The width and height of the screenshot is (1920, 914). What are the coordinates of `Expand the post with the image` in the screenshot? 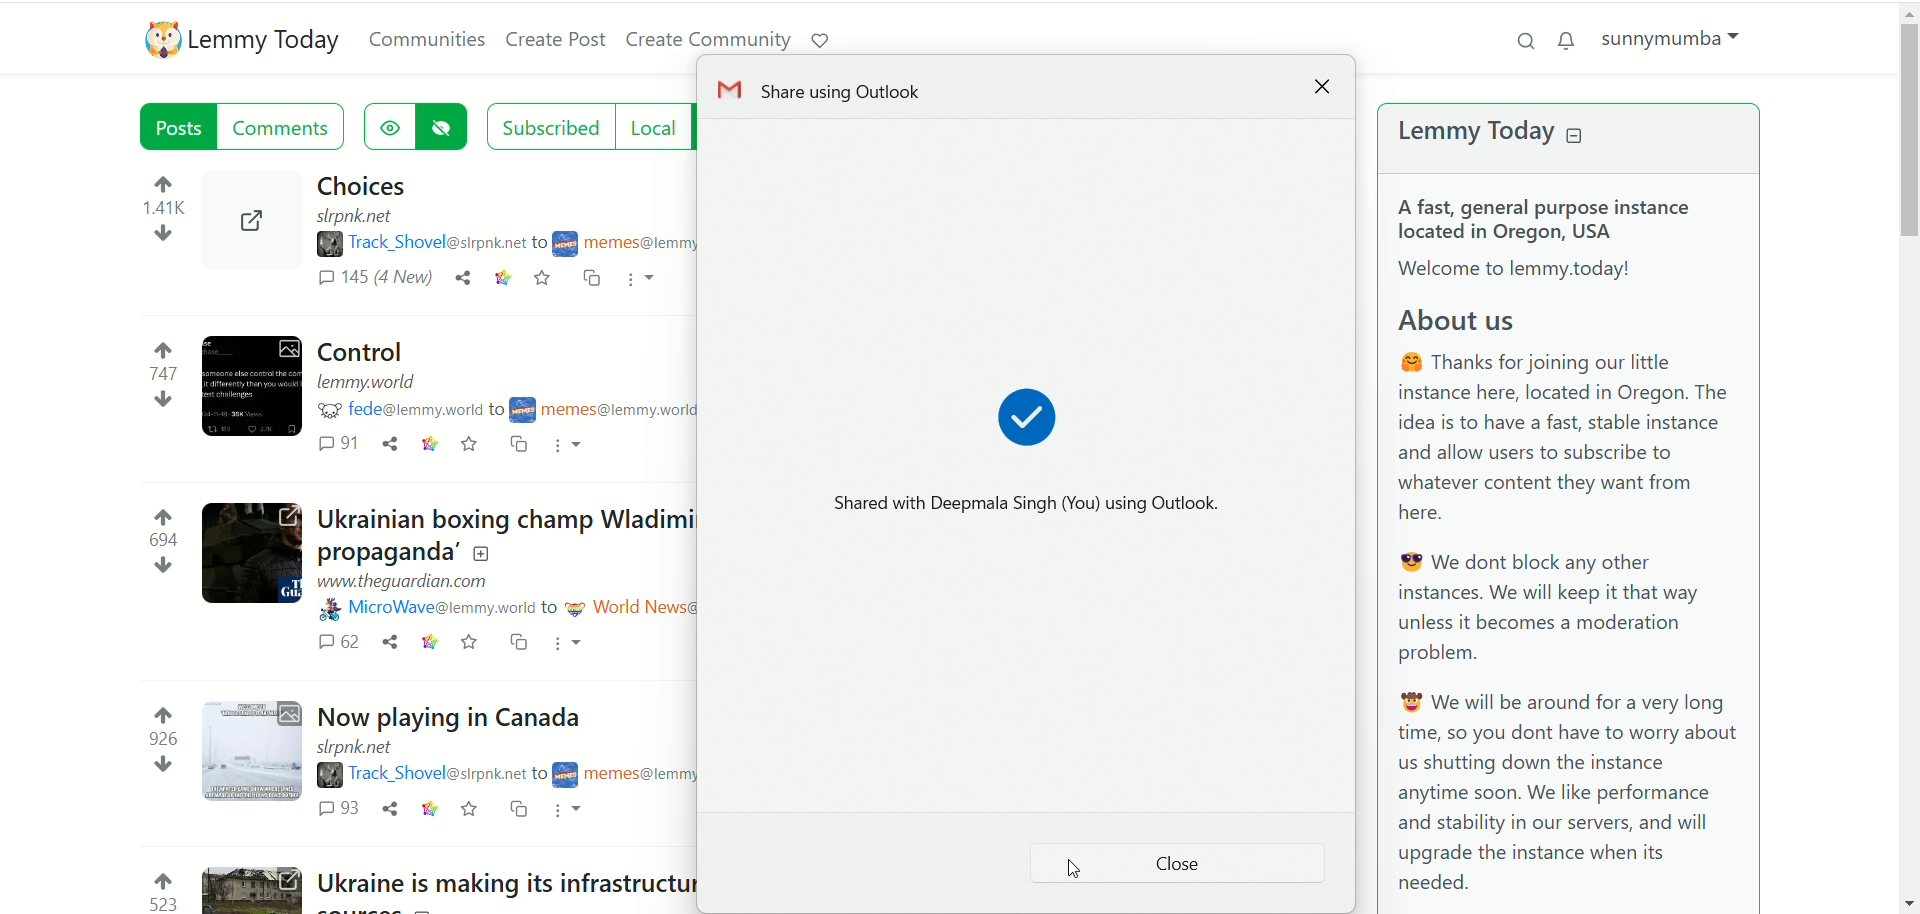 It's located at (254, 753).